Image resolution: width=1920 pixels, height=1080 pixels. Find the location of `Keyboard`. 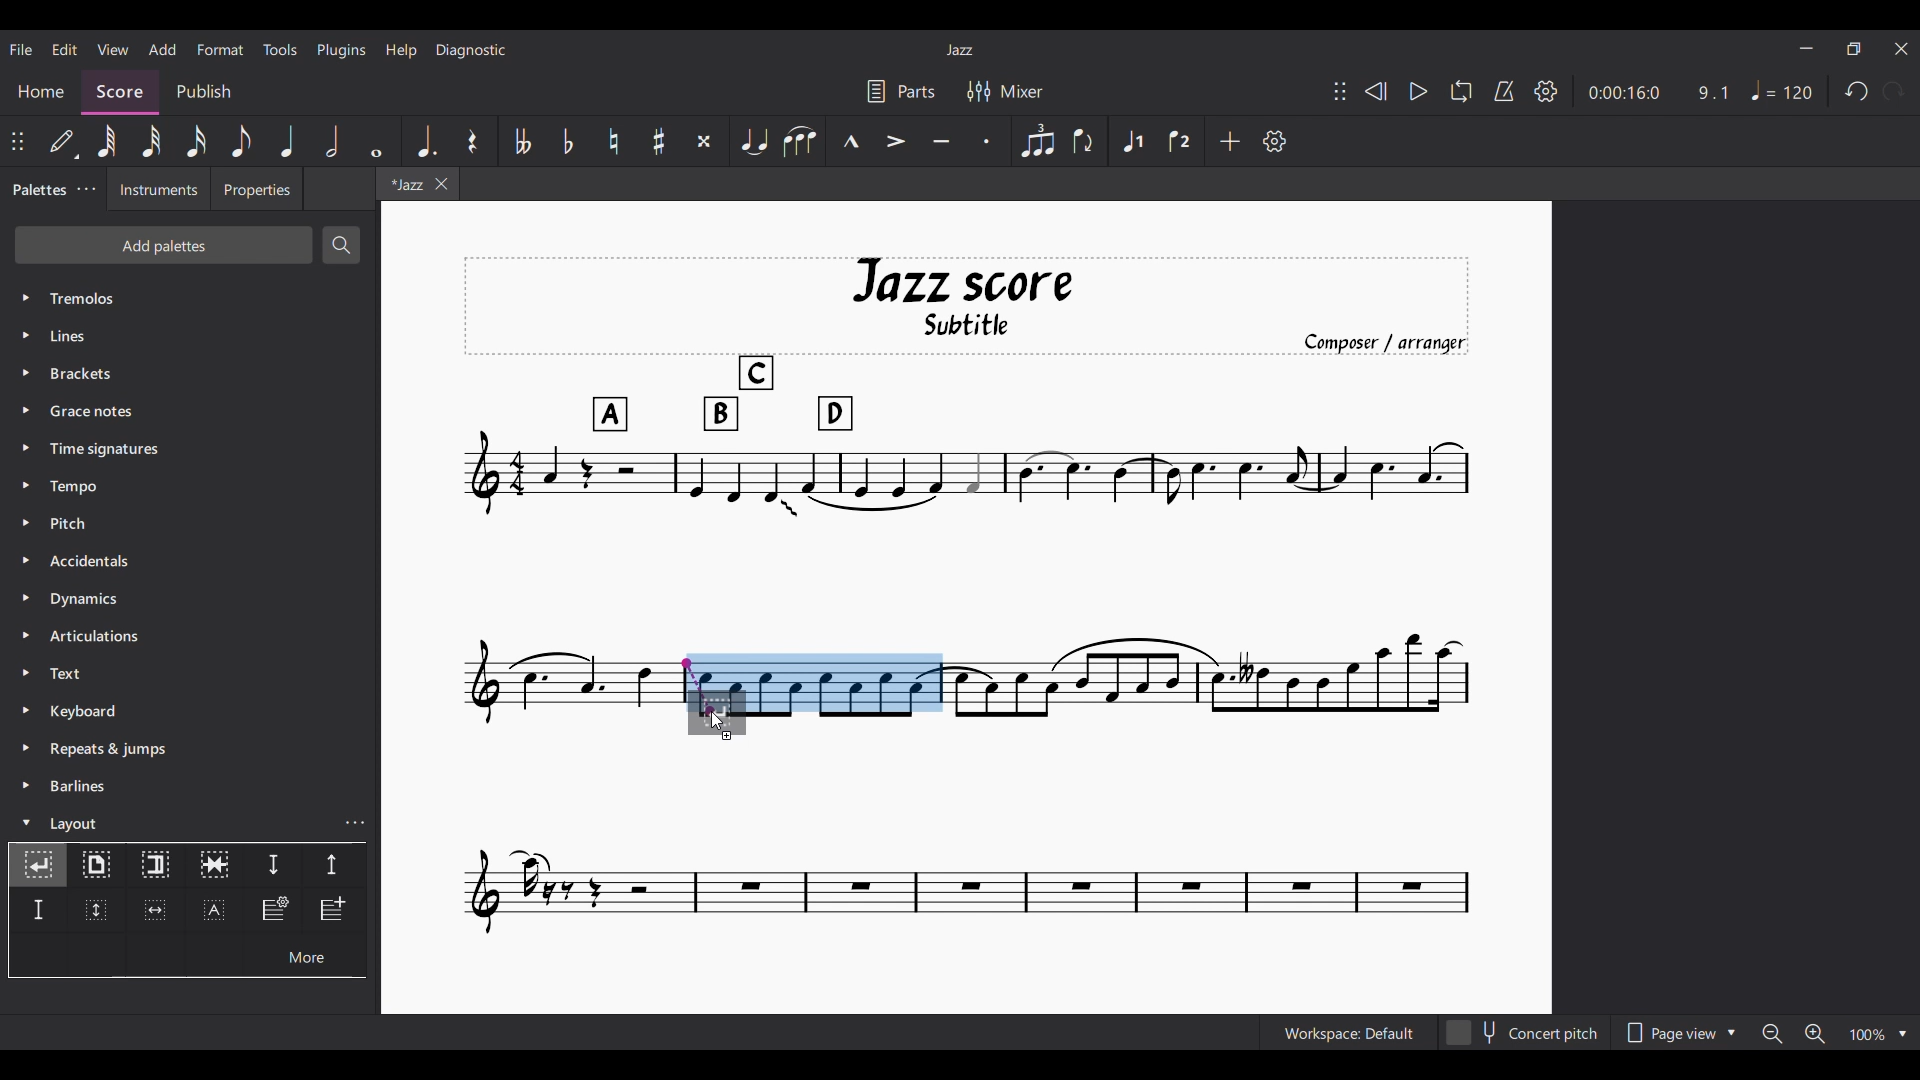

Keyboard is located at coordinates (191, 711).